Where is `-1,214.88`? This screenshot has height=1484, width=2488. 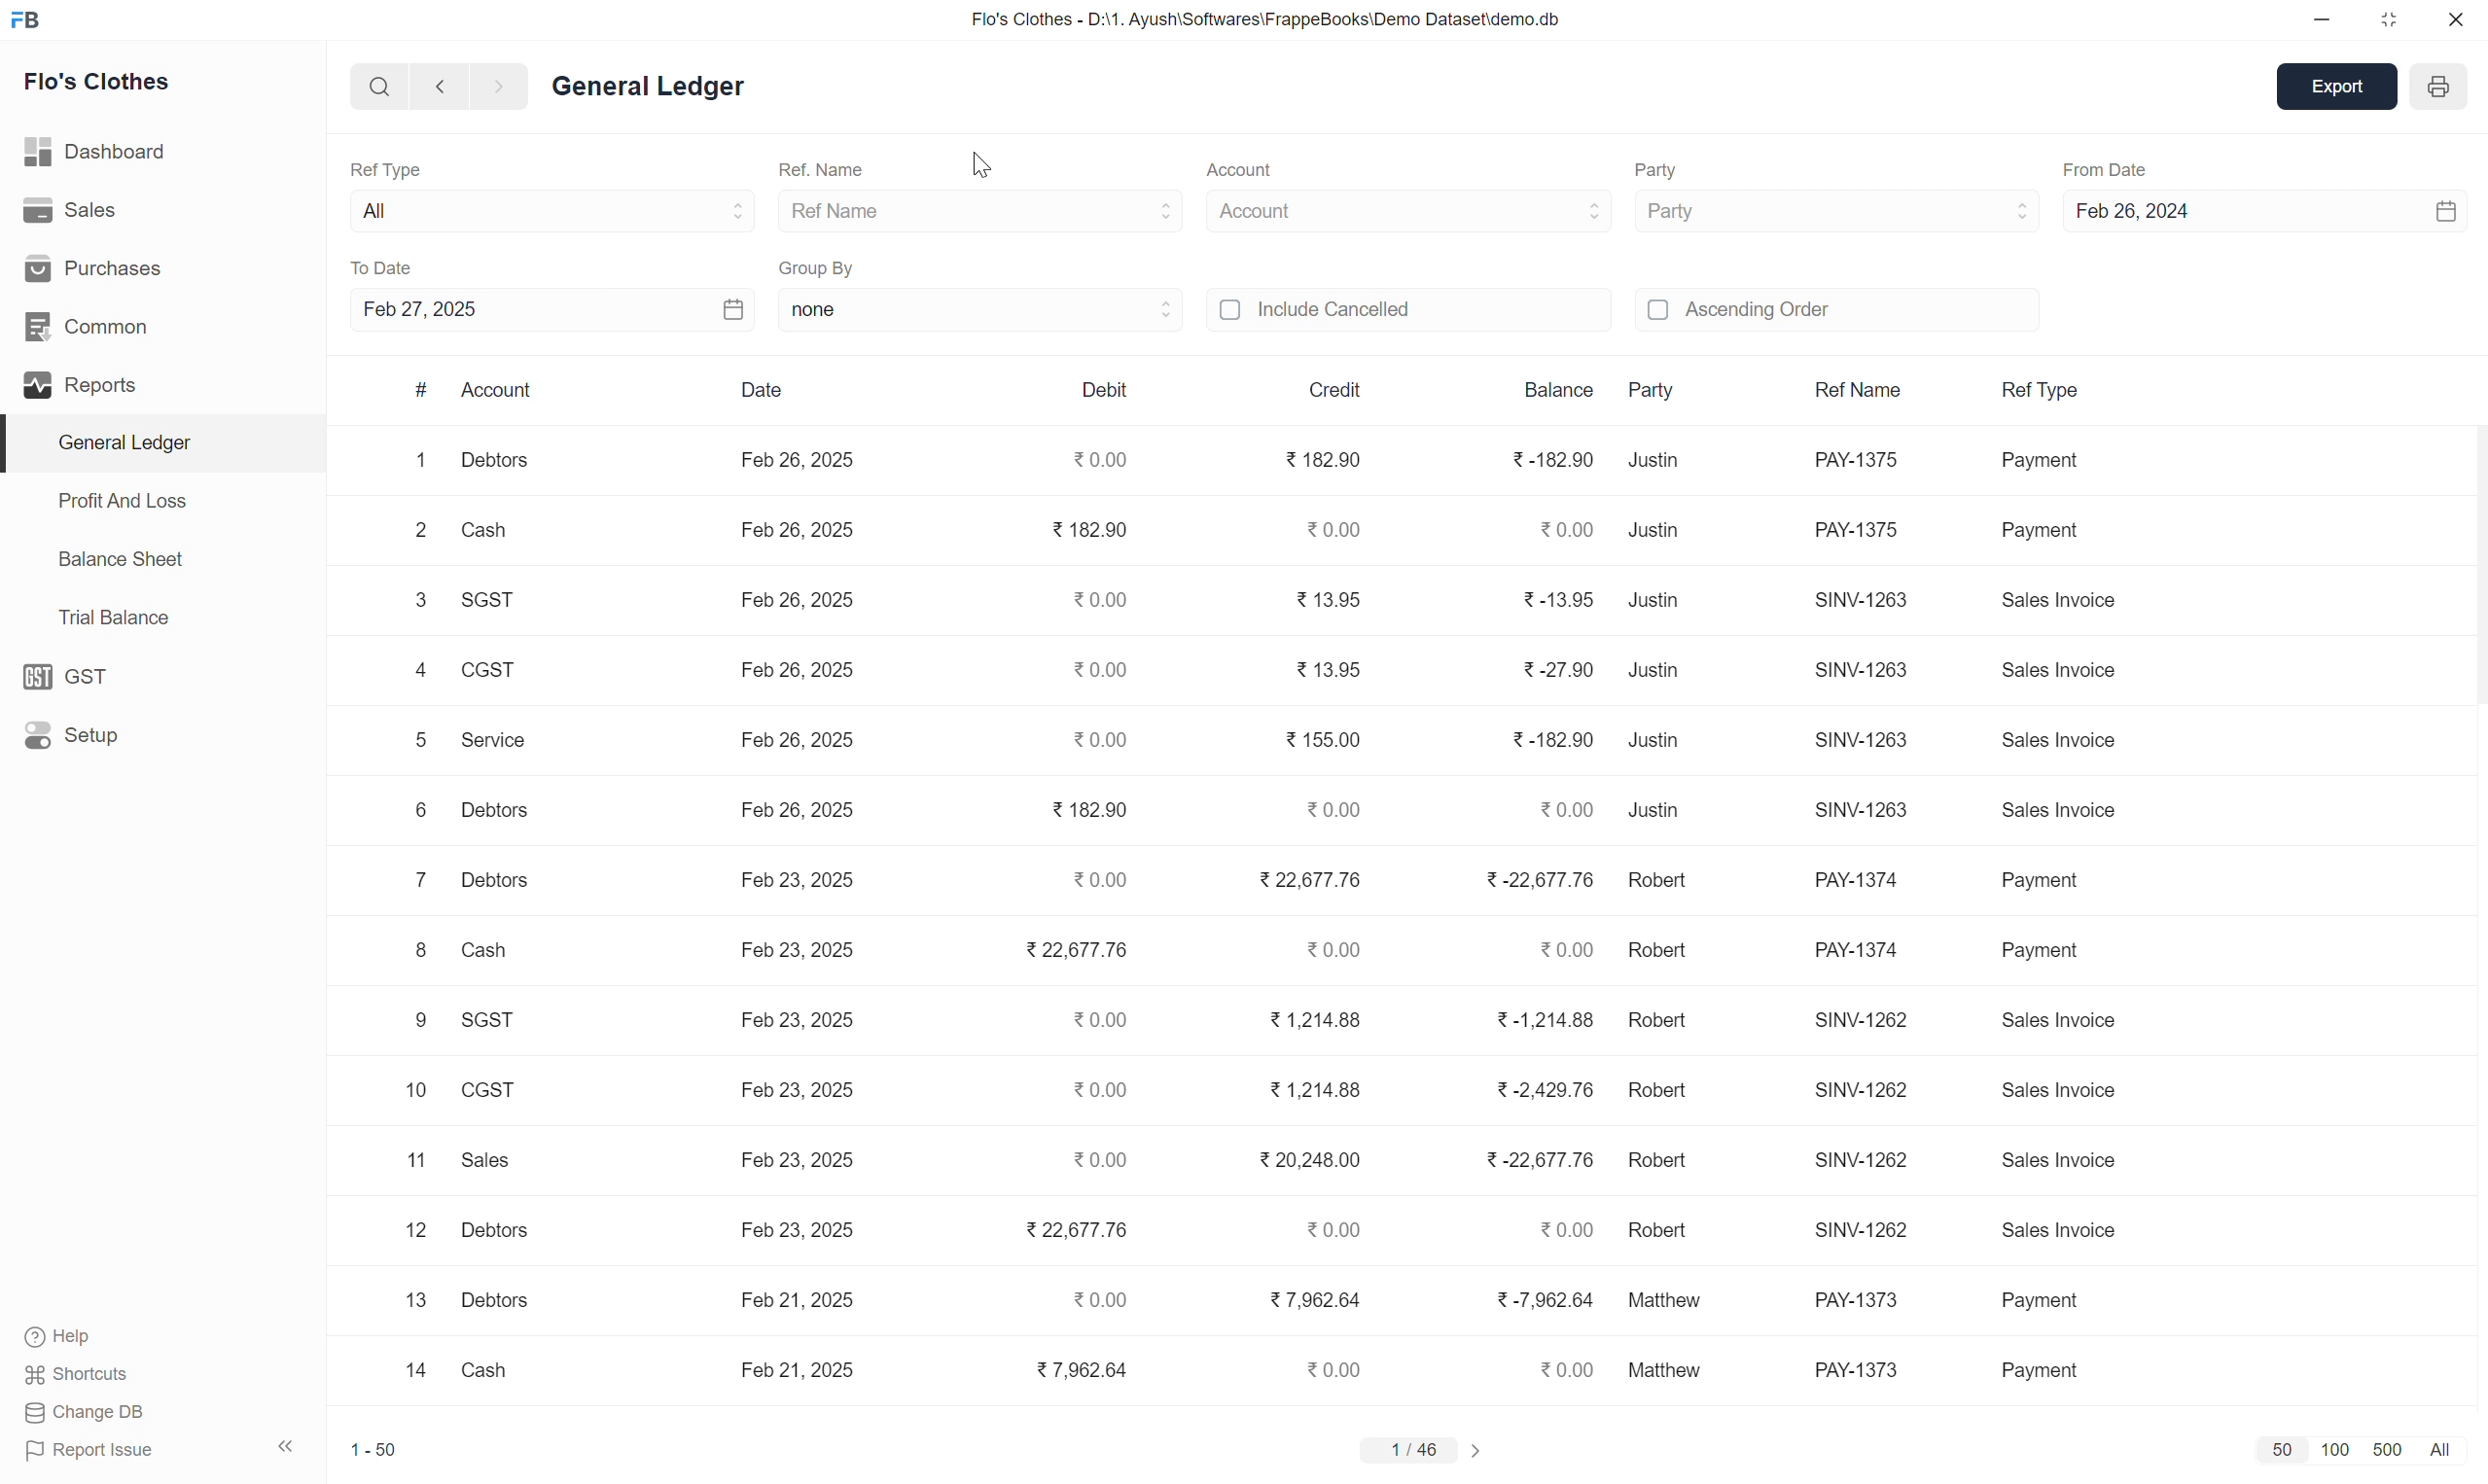 -1,214.88 is located at coordinates (1547, 1021).